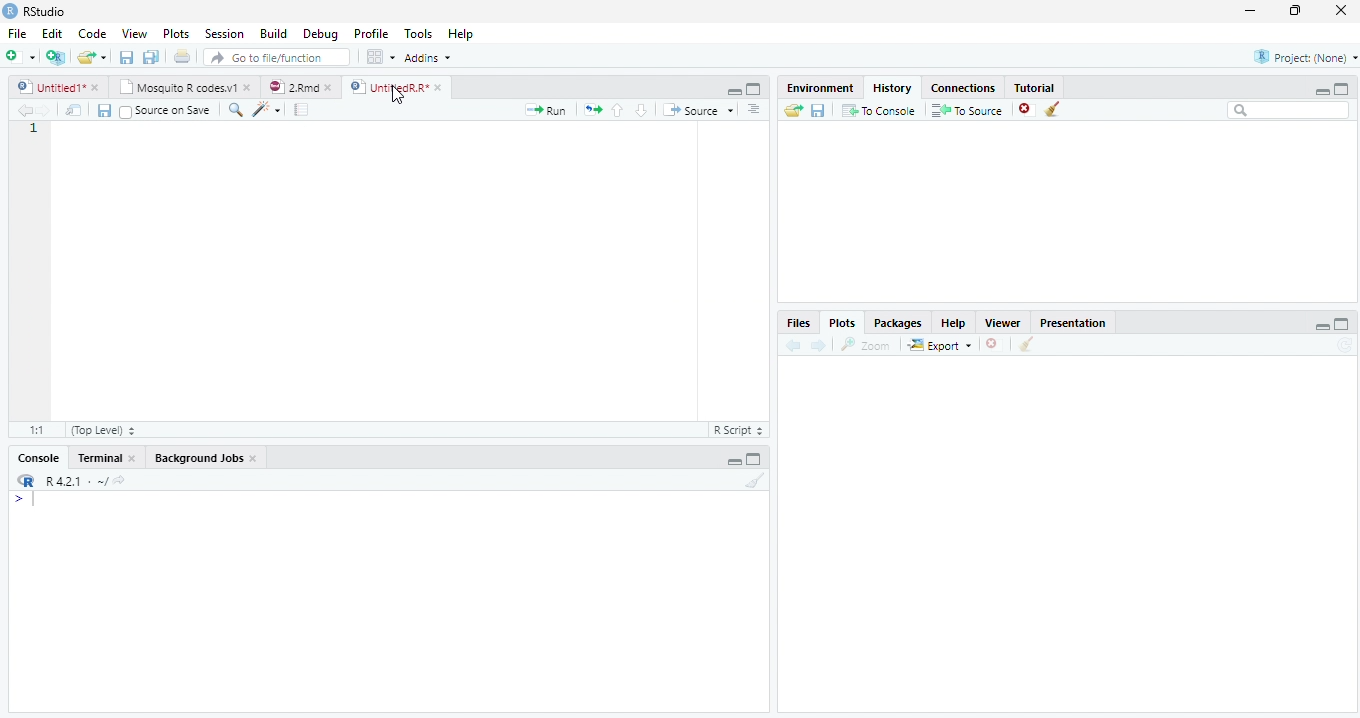 This screenshot has width=1360, height=718. Describe the element at coordinates (207, 457) in the screenshot. I see `Background Jobs` at that location.